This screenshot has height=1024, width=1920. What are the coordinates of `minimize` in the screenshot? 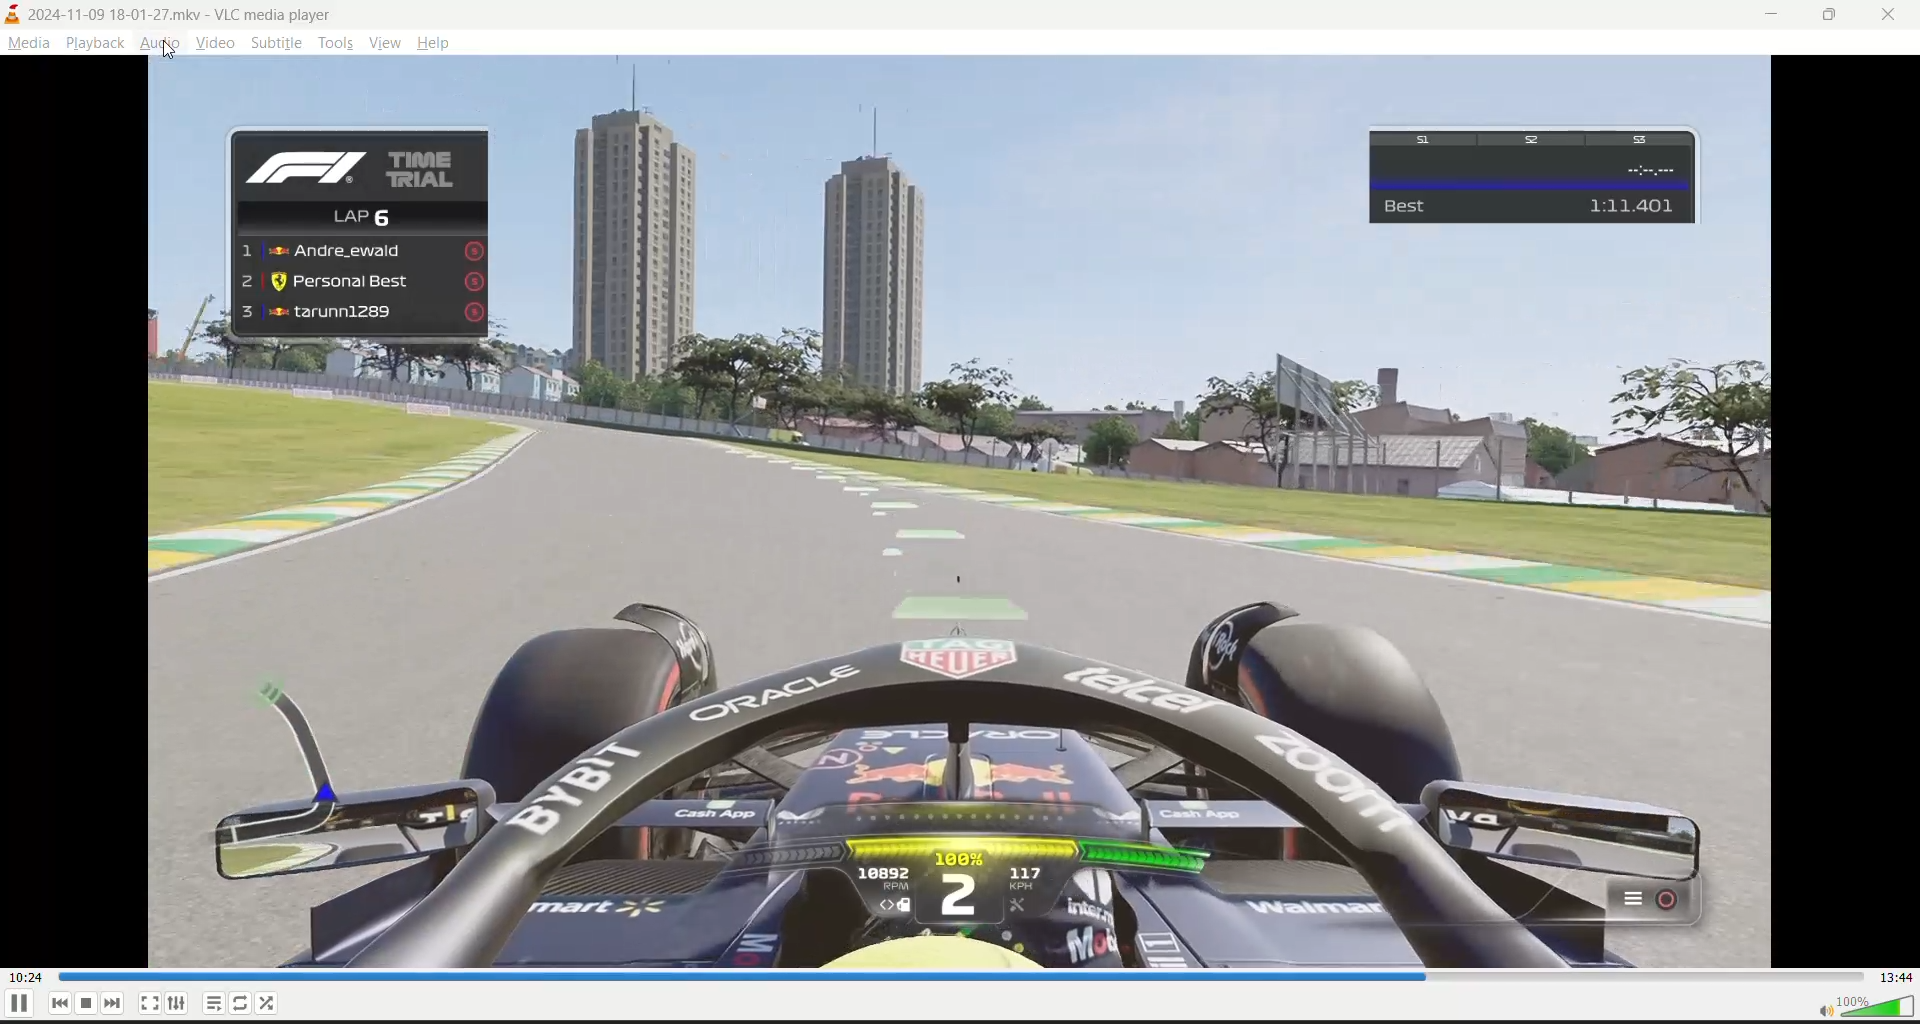 It's located at (1779, 15).